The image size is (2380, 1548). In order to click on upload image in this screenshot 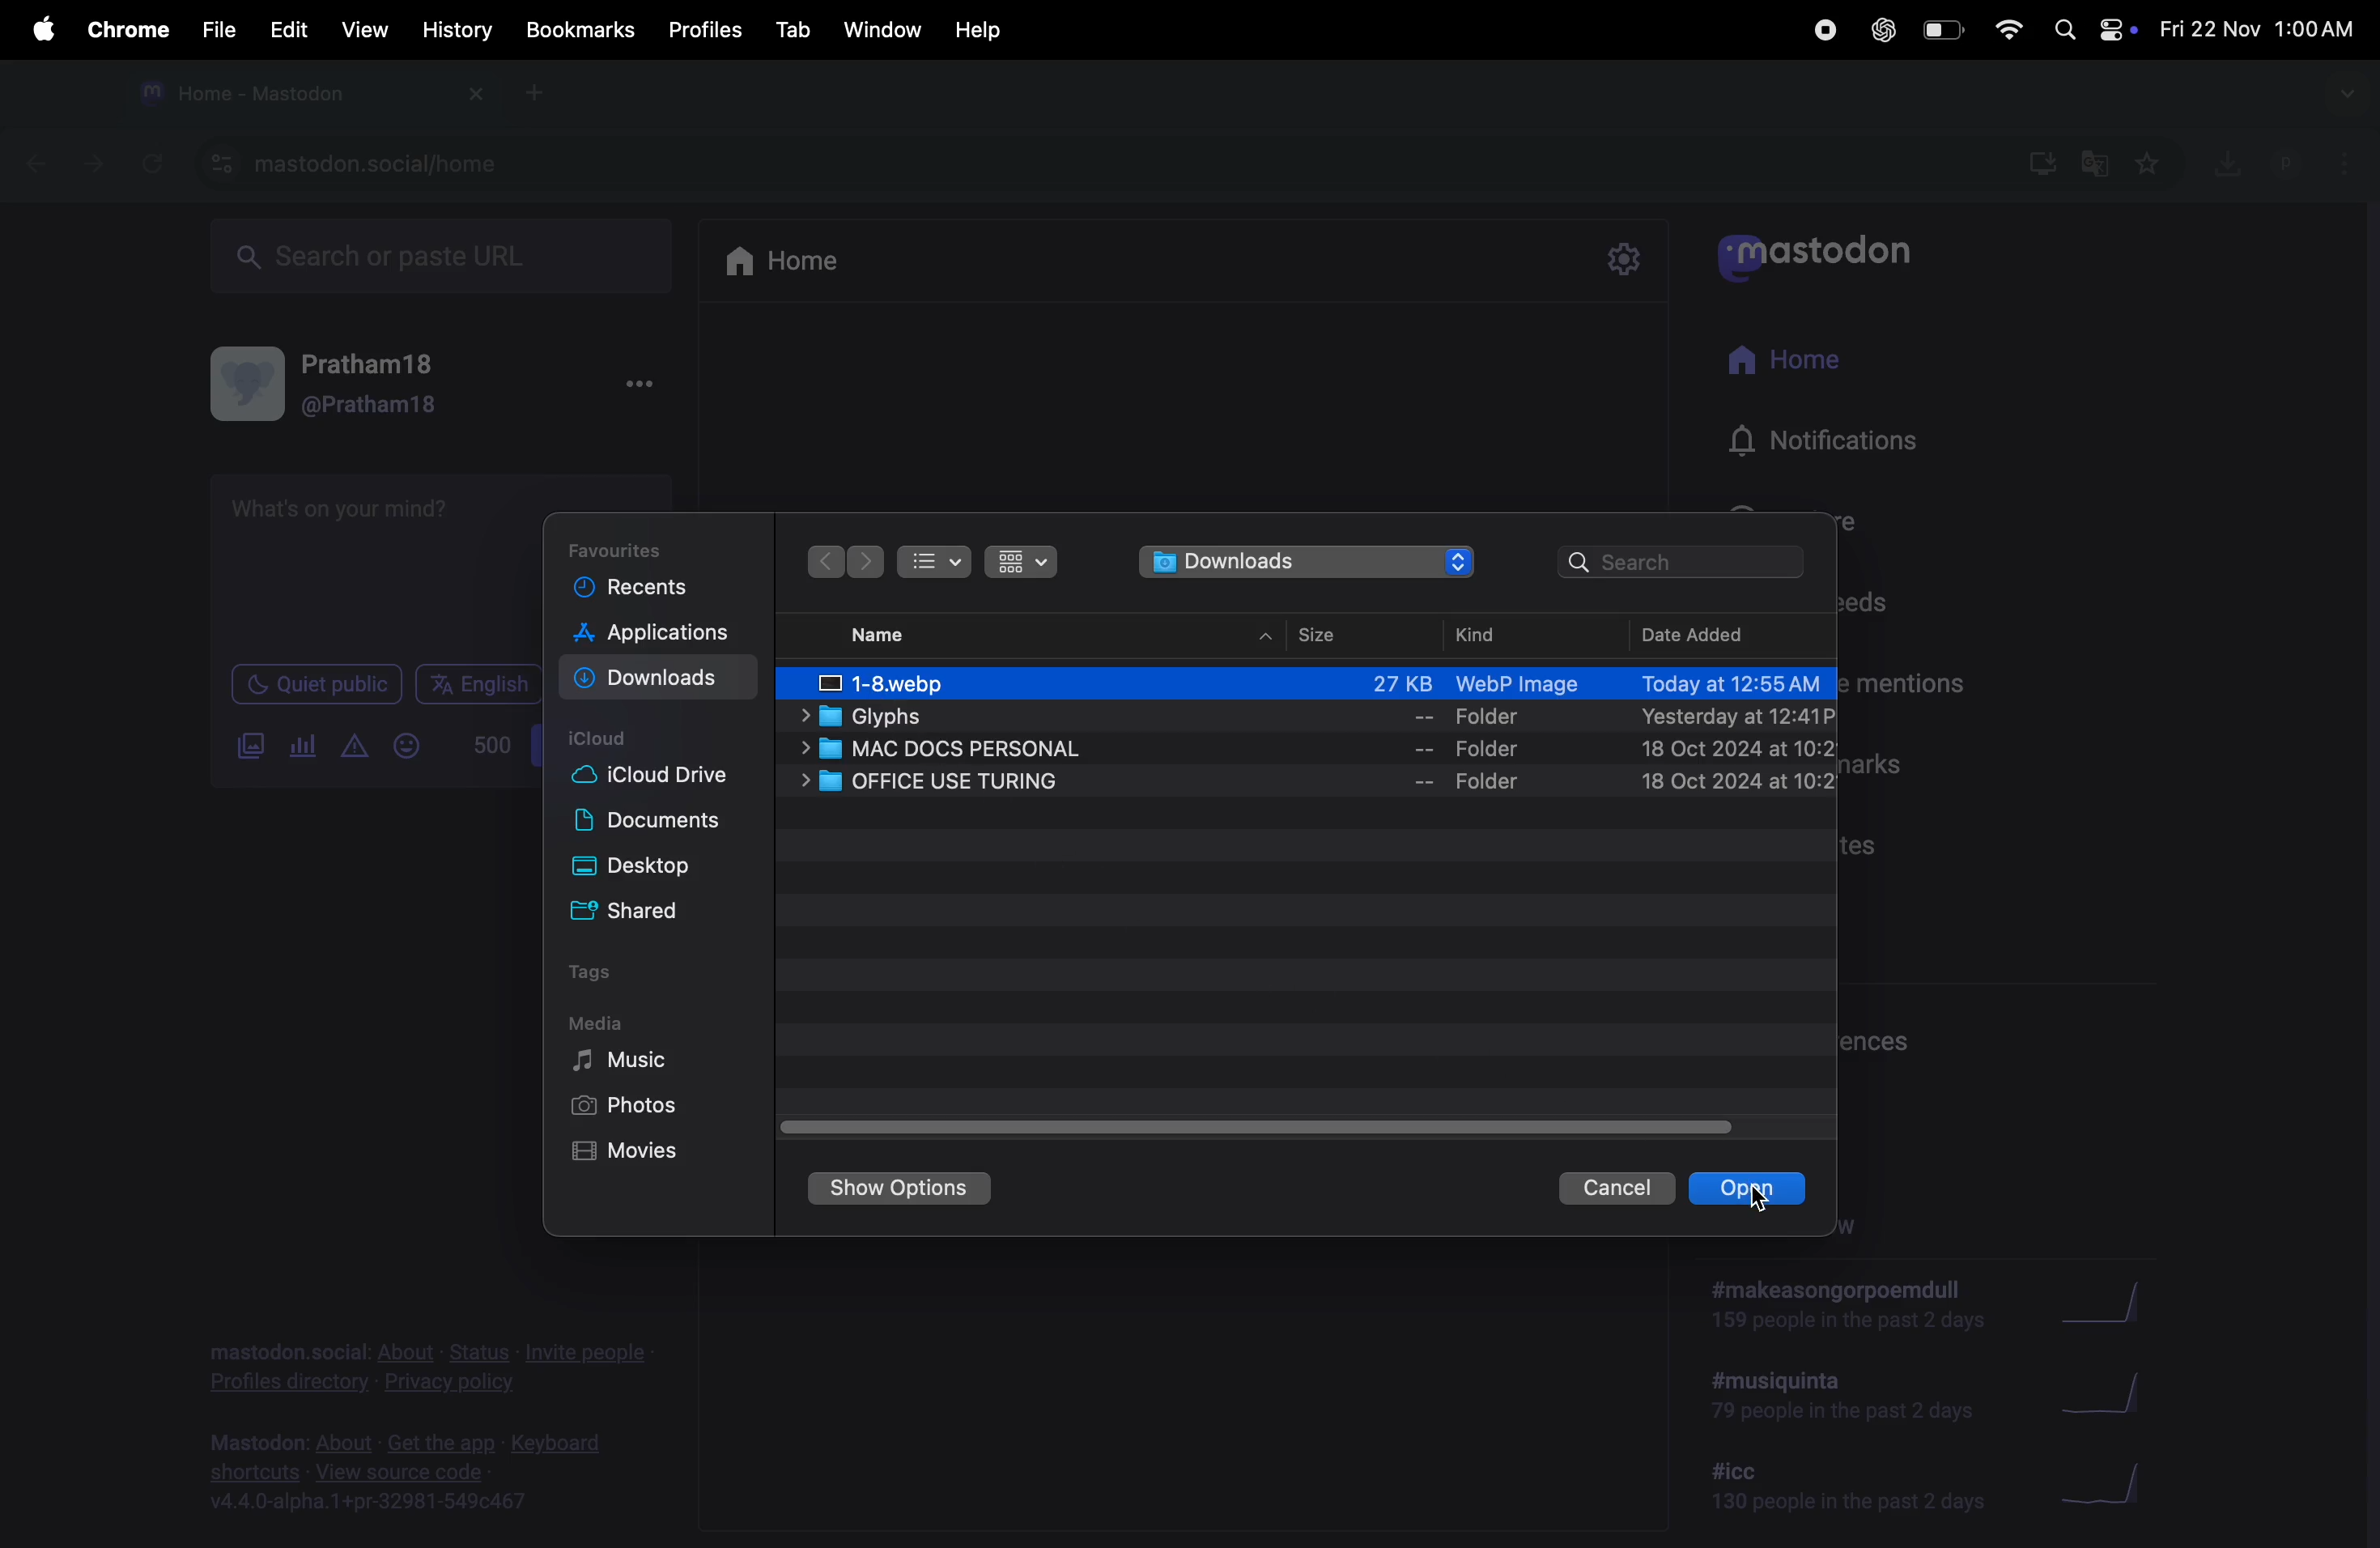, I will do `click(254, 746)`.